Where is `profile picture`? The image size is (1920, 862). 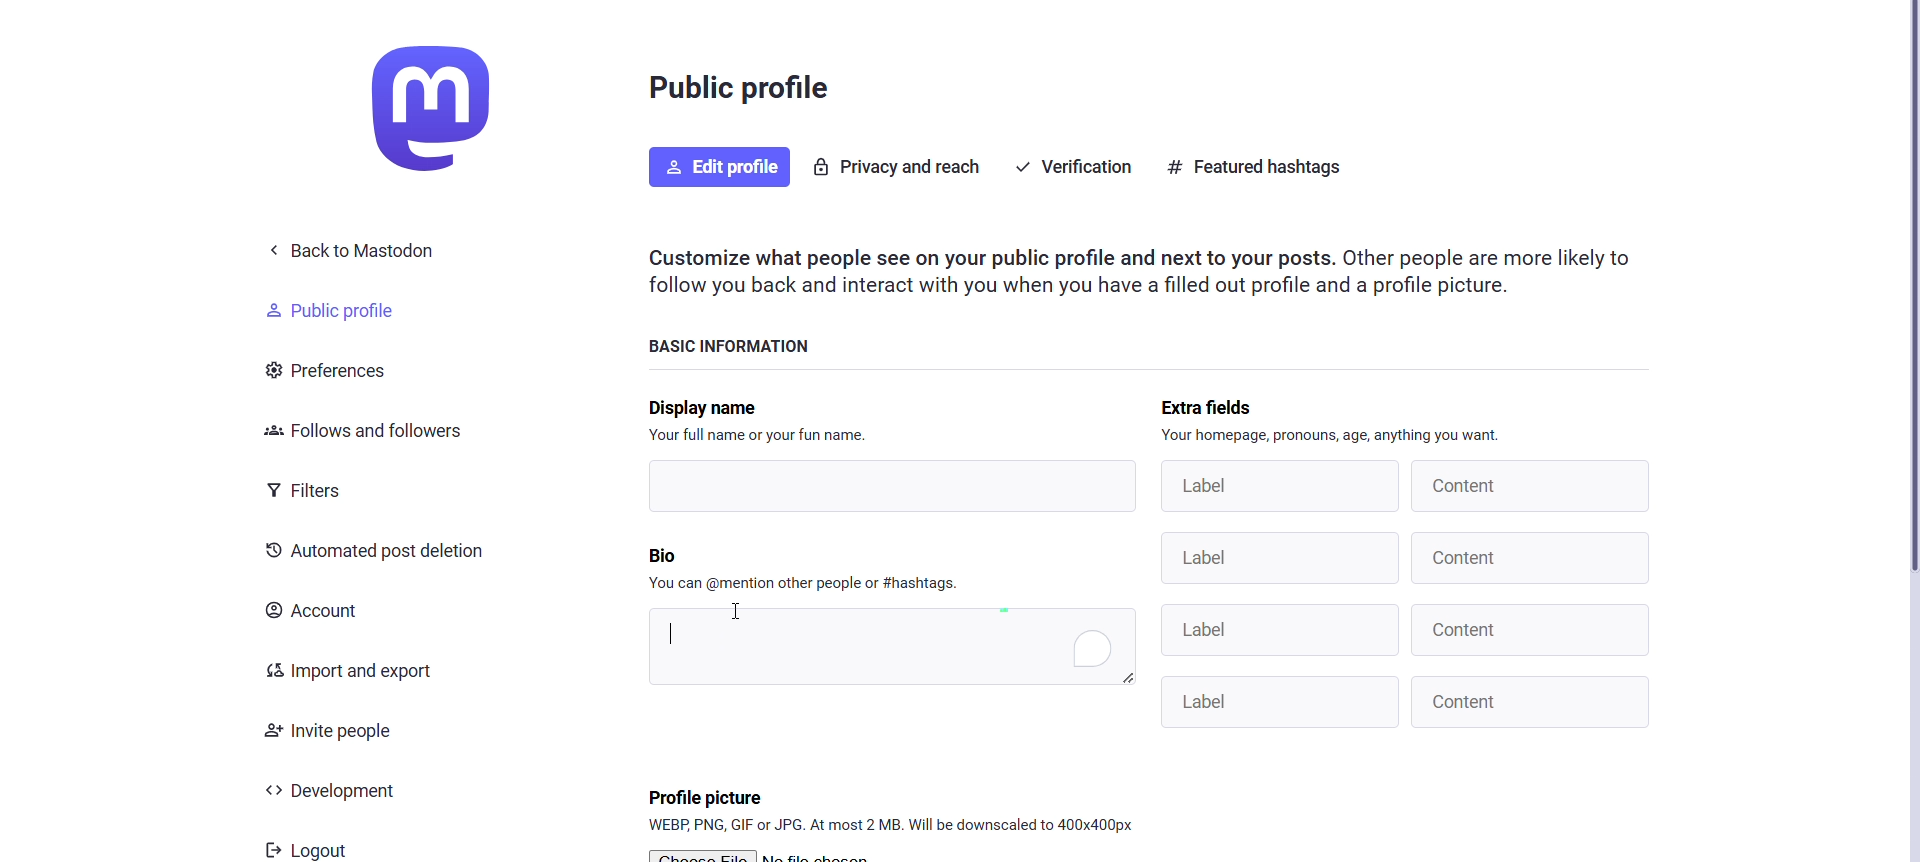
profile picture is located at coordinates (709, 795).